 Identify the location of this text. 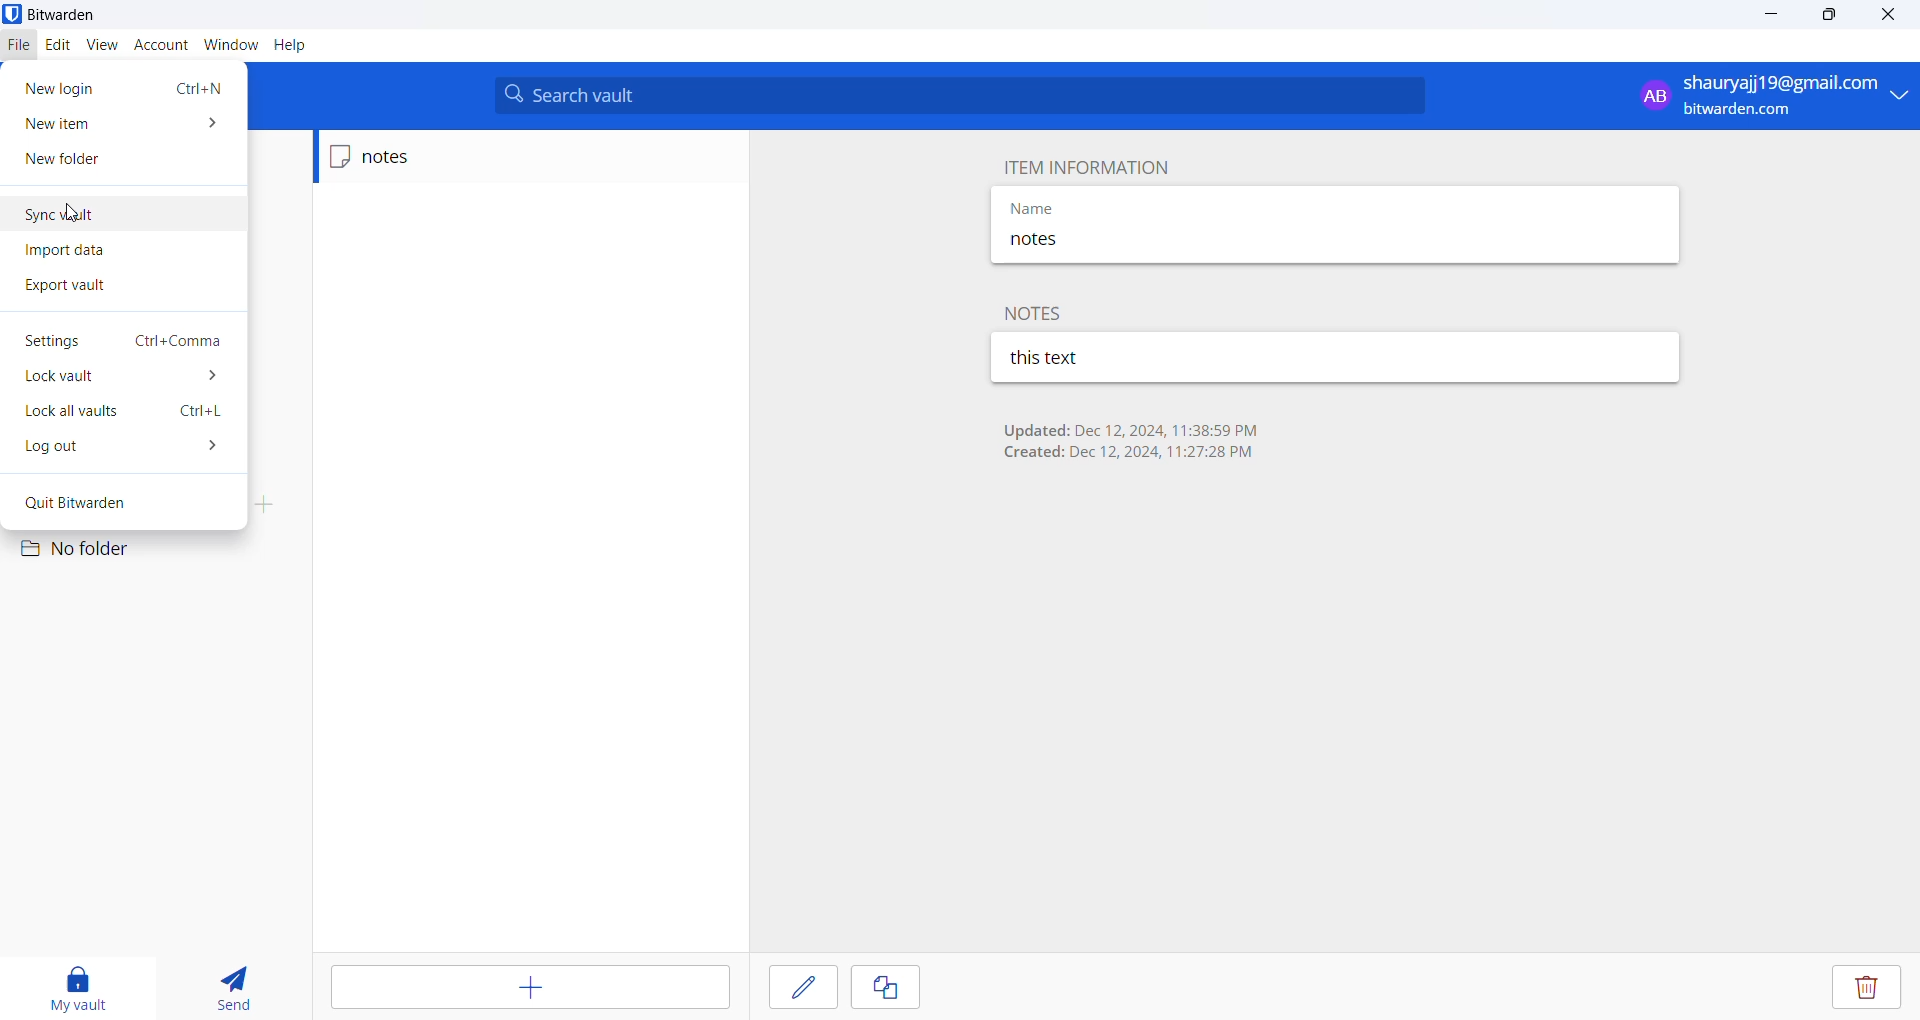
(1121, 358).